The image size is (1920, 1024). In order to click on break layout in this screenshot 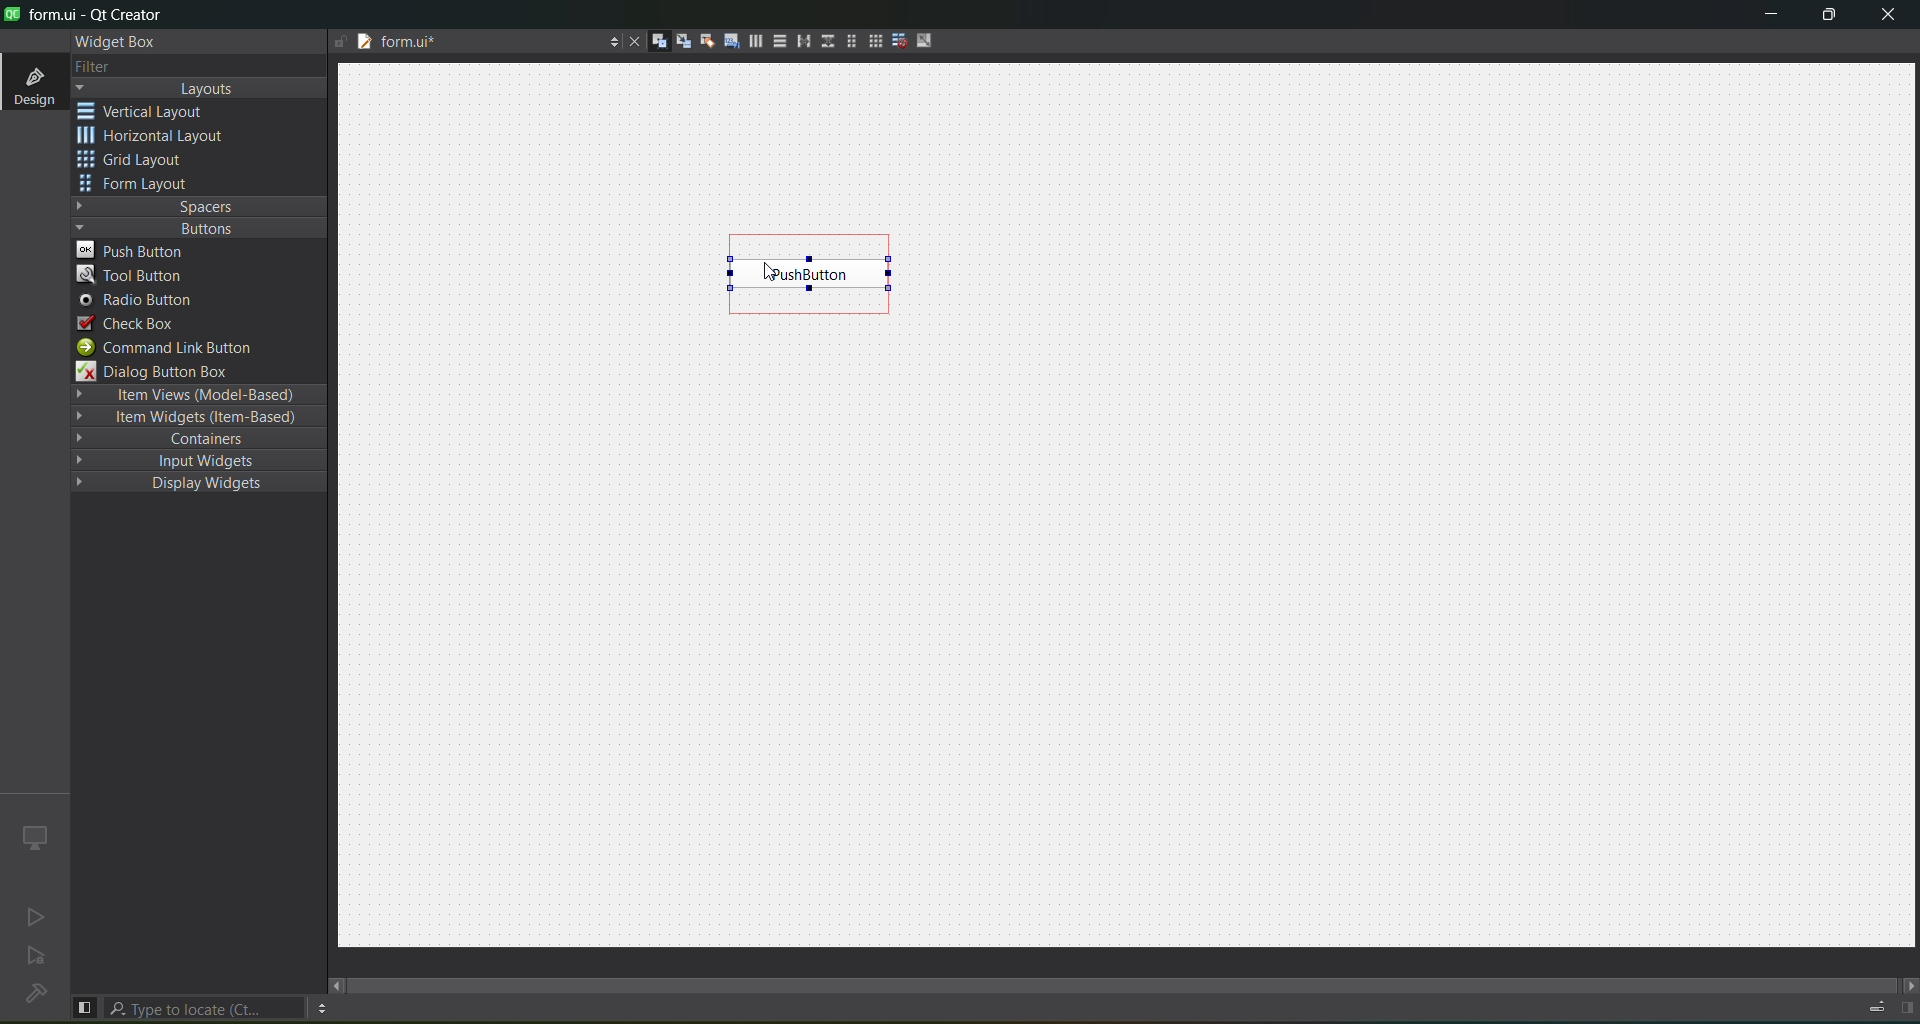, I will do `click(899, 39)`.